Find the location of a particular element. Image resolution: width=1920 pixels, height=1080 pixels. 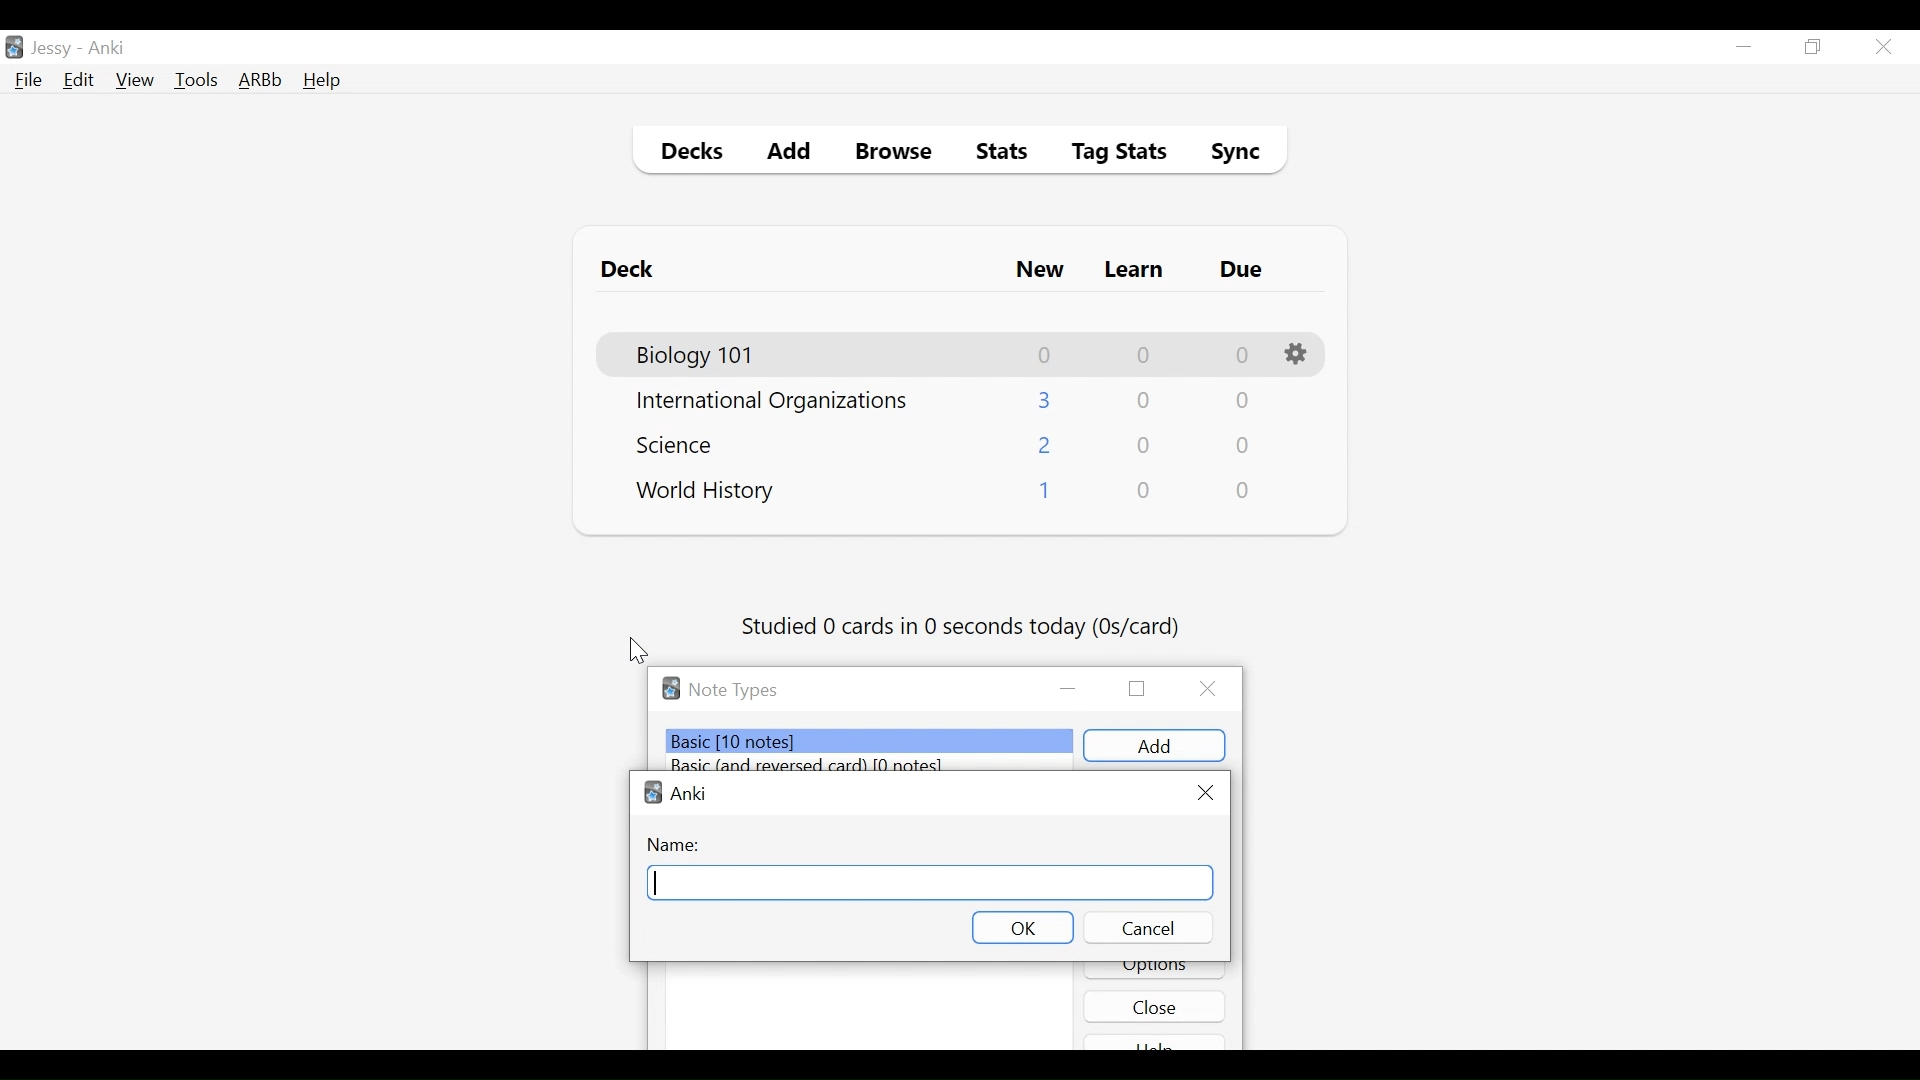

Anki is located at coordinates (107, 48).